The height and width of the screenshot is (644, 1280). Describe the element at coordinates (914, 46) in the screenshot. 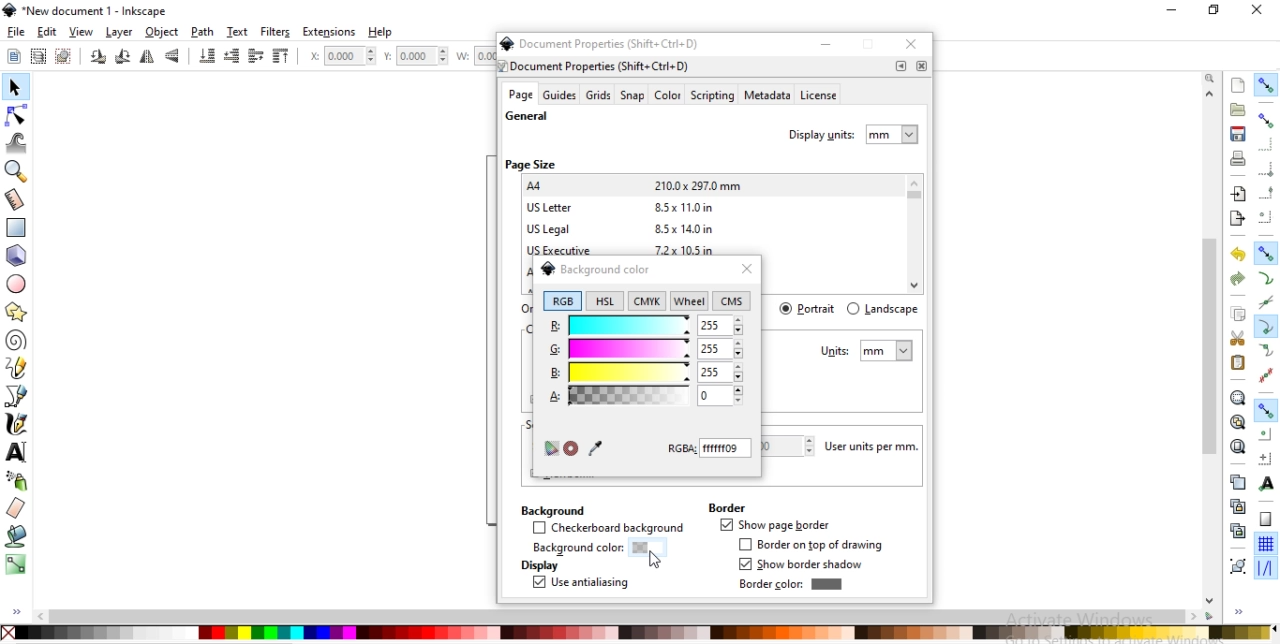

I see `close` at that location.